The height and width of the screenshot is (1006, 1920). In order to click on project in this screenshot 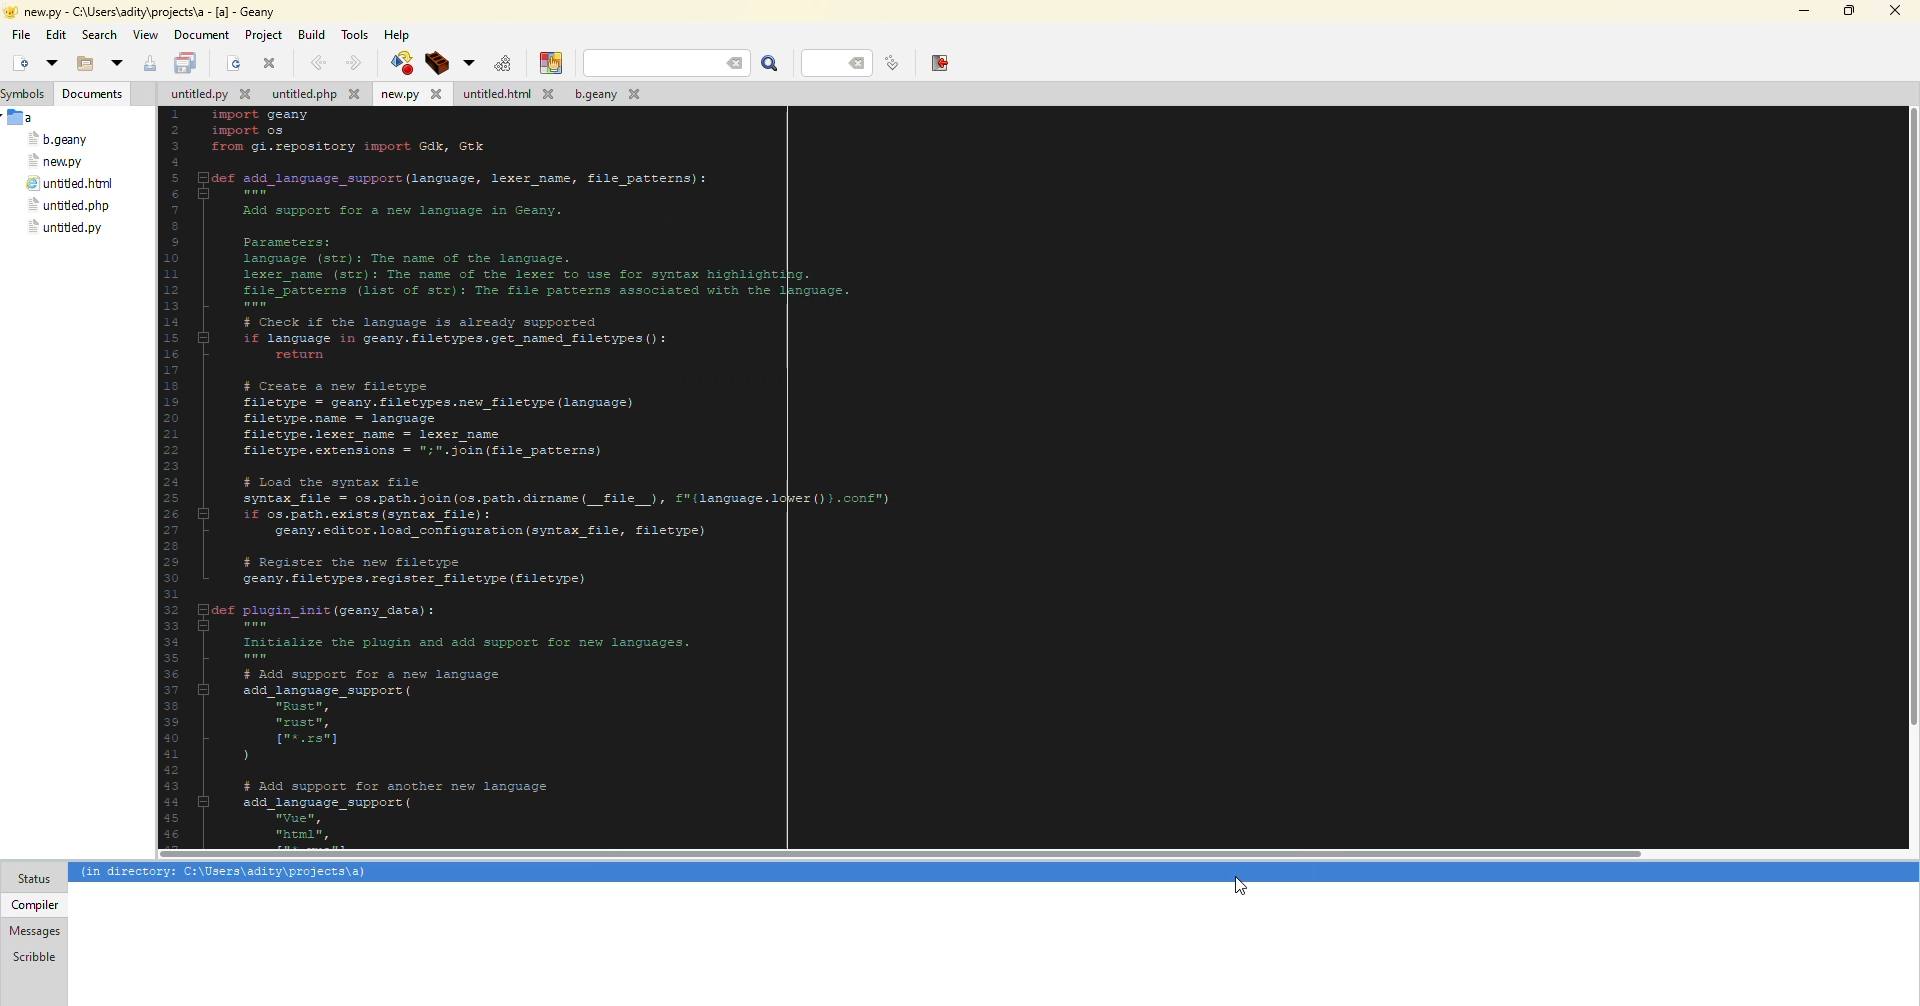, I will do `click(263, 35)`.